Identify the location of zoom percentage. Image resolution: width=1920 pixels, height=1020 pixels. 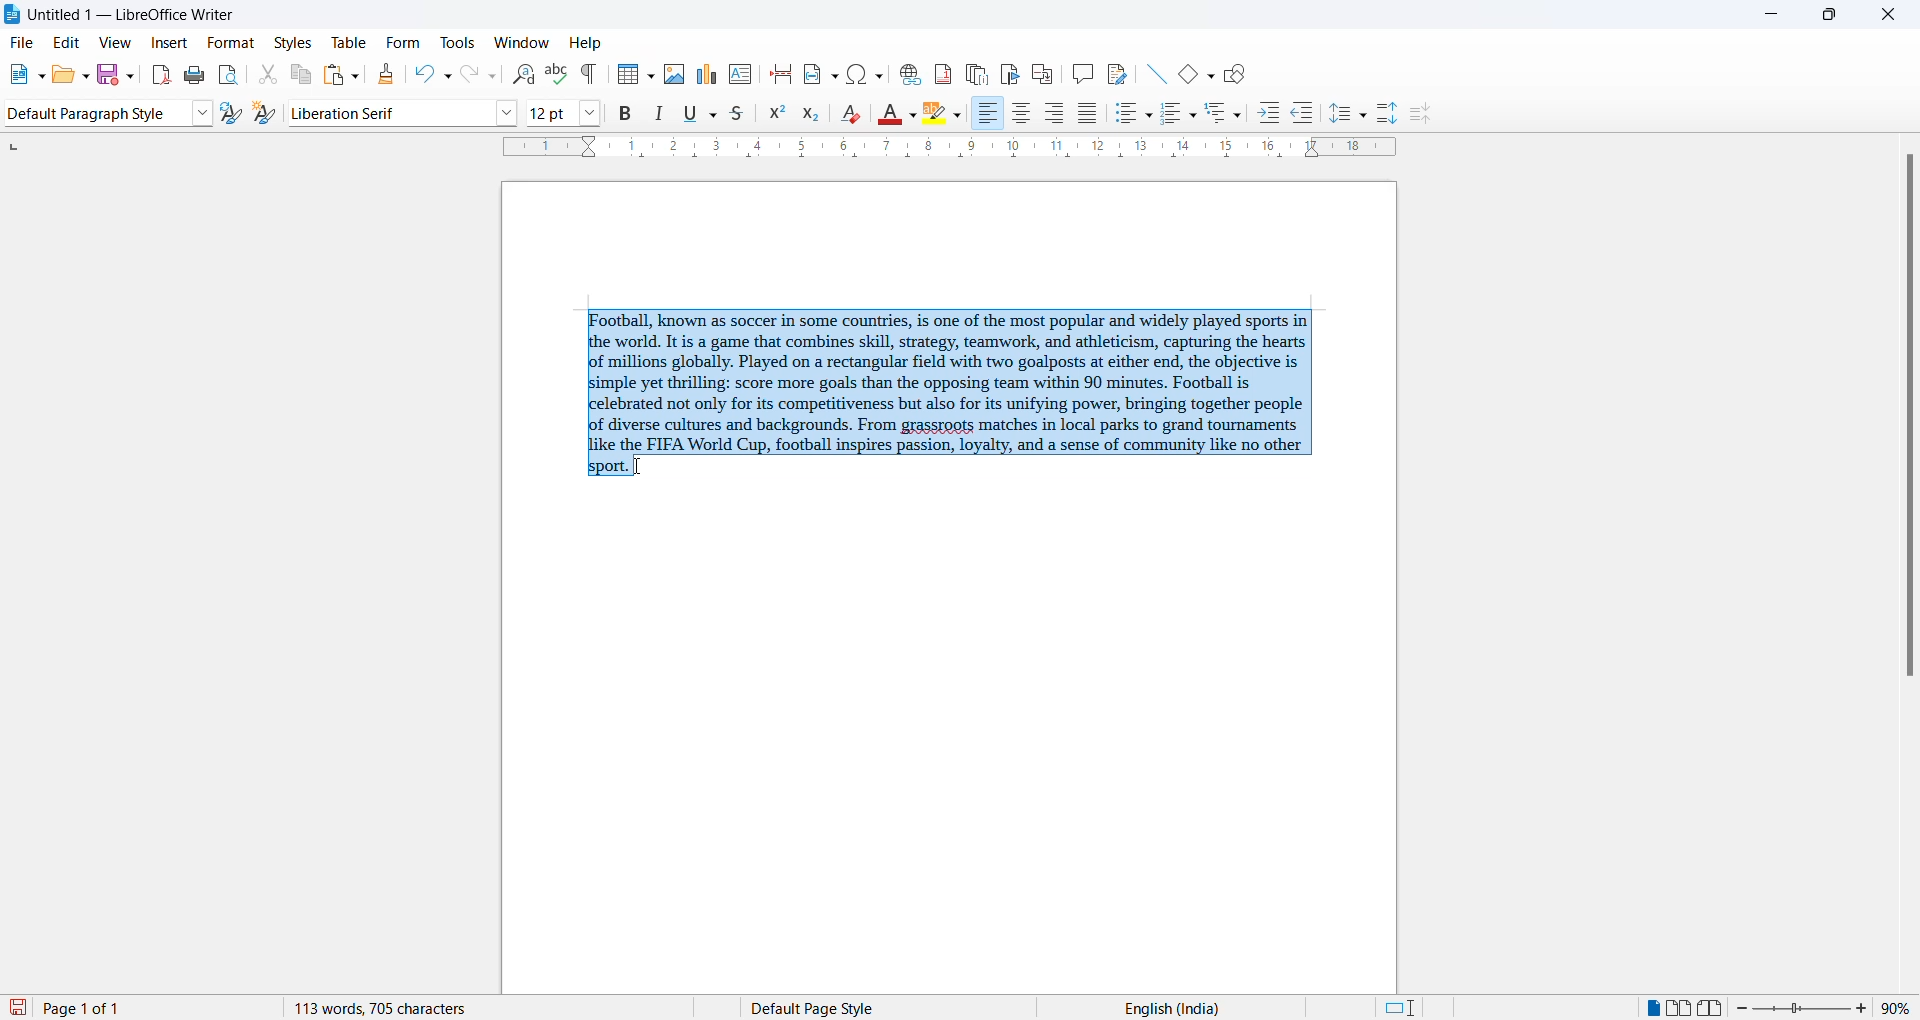
(1901, 1007).